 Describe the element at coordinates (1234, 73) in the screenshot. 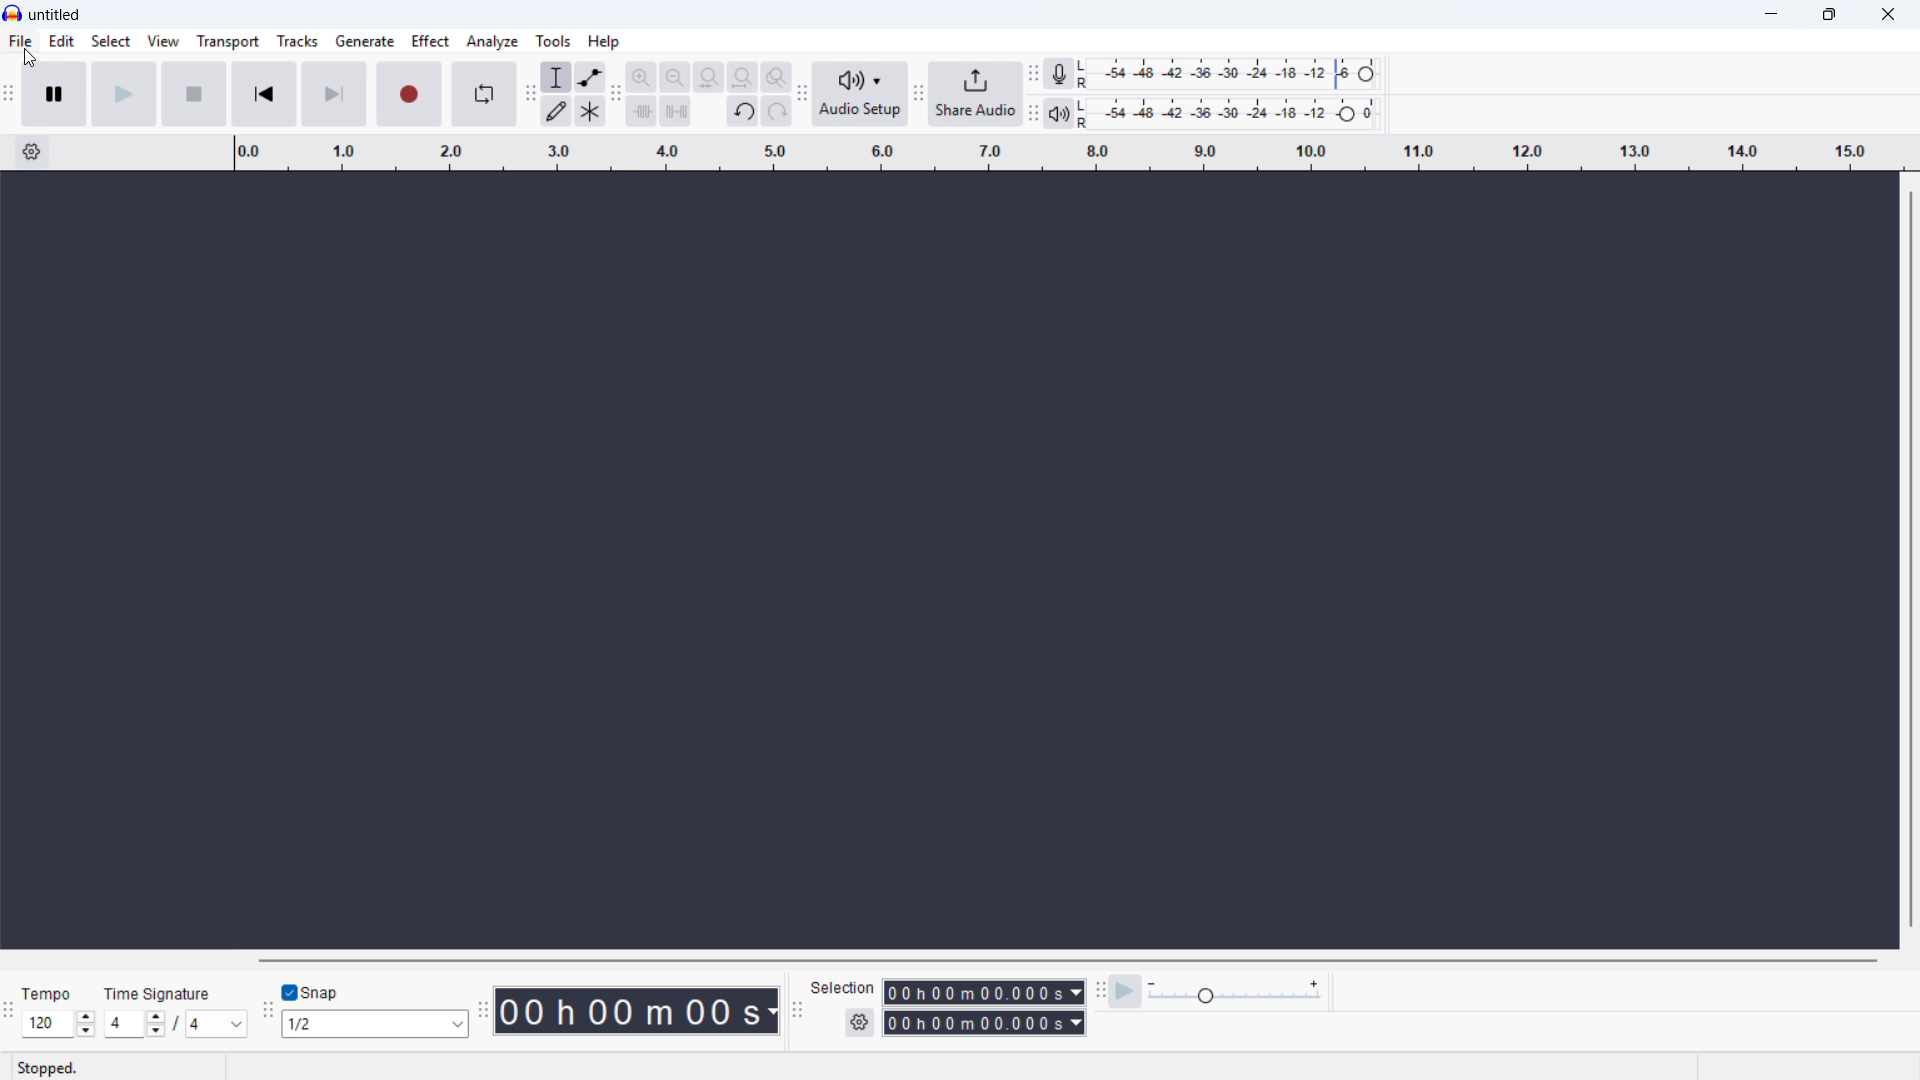

I see `Recording level ` at that location.